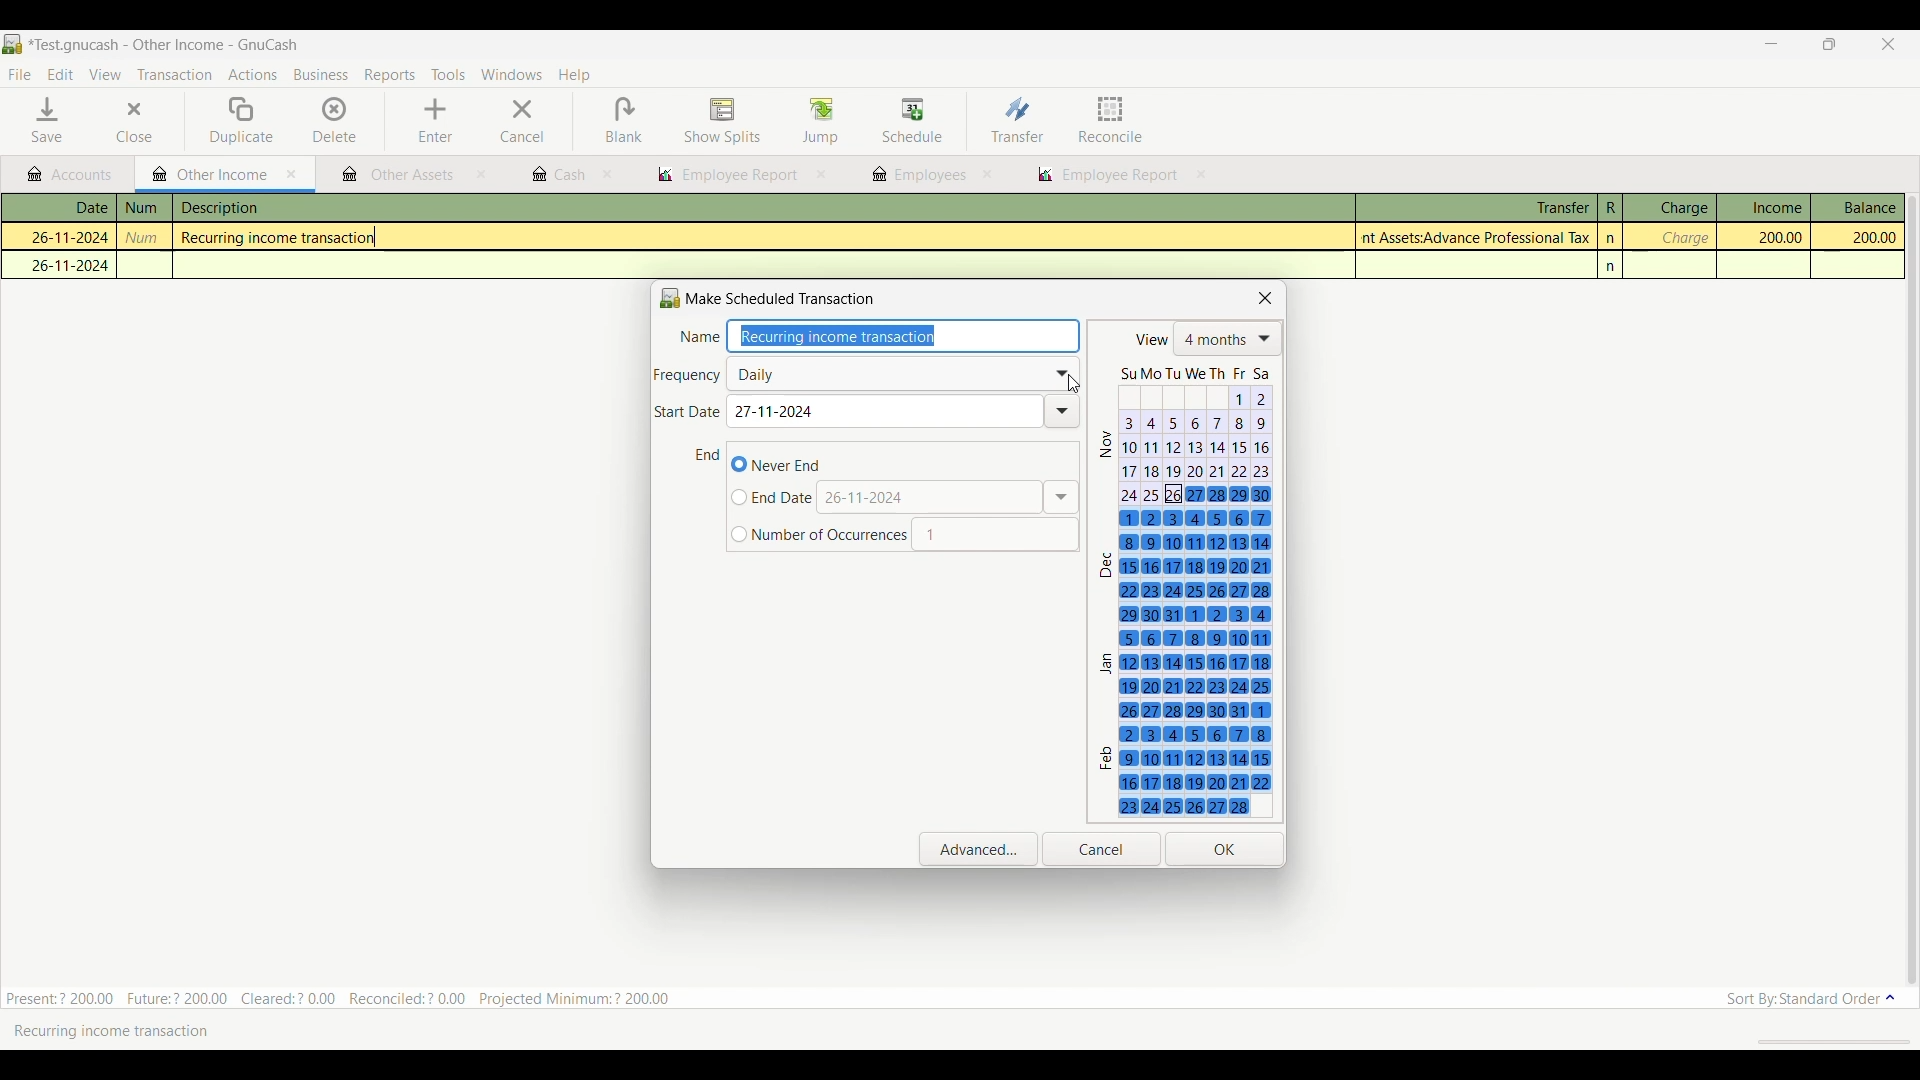  I want to click on Charge column, so click(1669, 208).